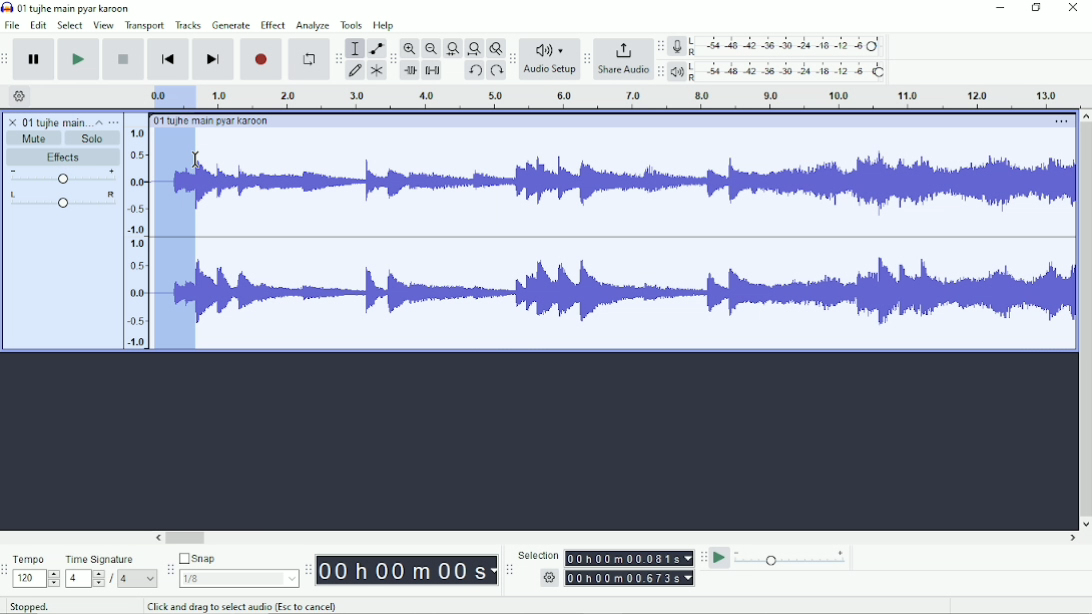  What do you see at coordinates (56, 123) in the screenshot?
I see `01 tujhe main` at bounding box center [56, 123].